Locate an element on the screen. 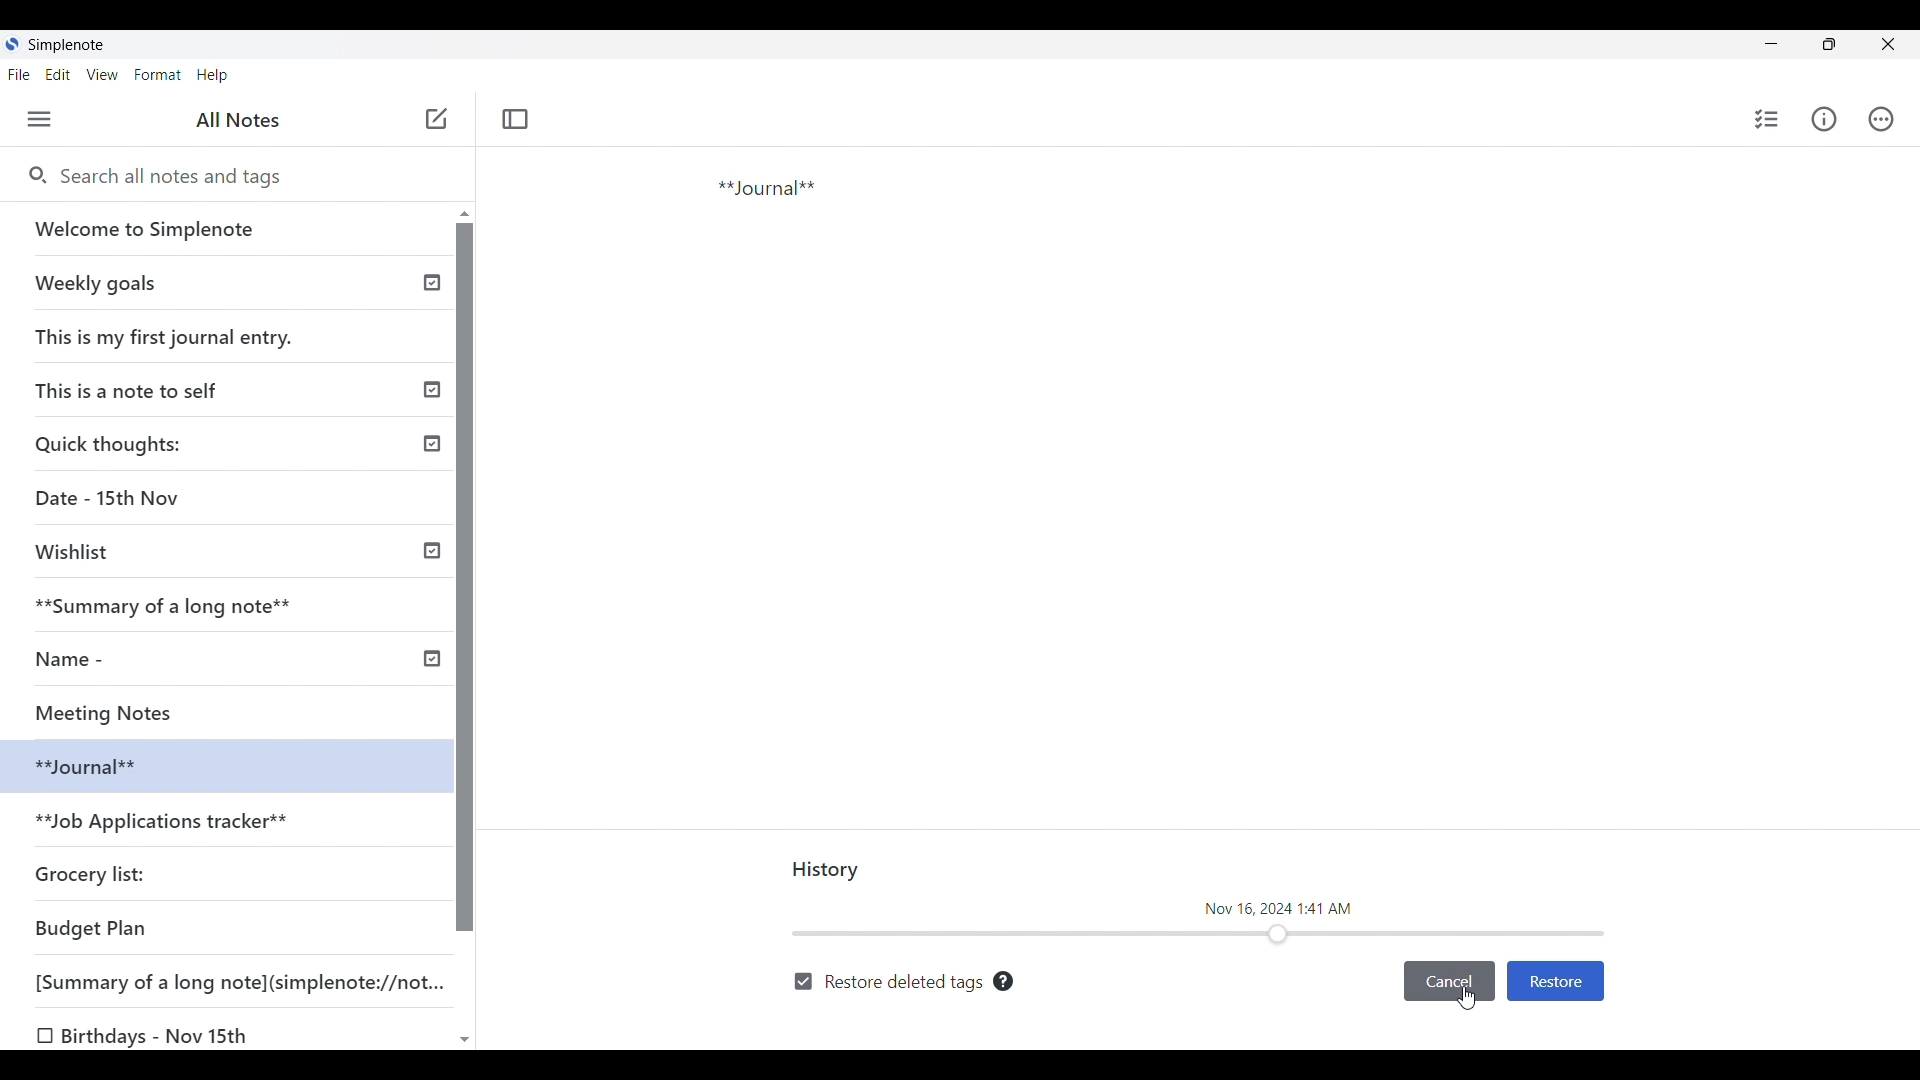 Image resolution: width=1920 pixels, height=1080 pixels. Help menu is located at coordinates (213, 76).